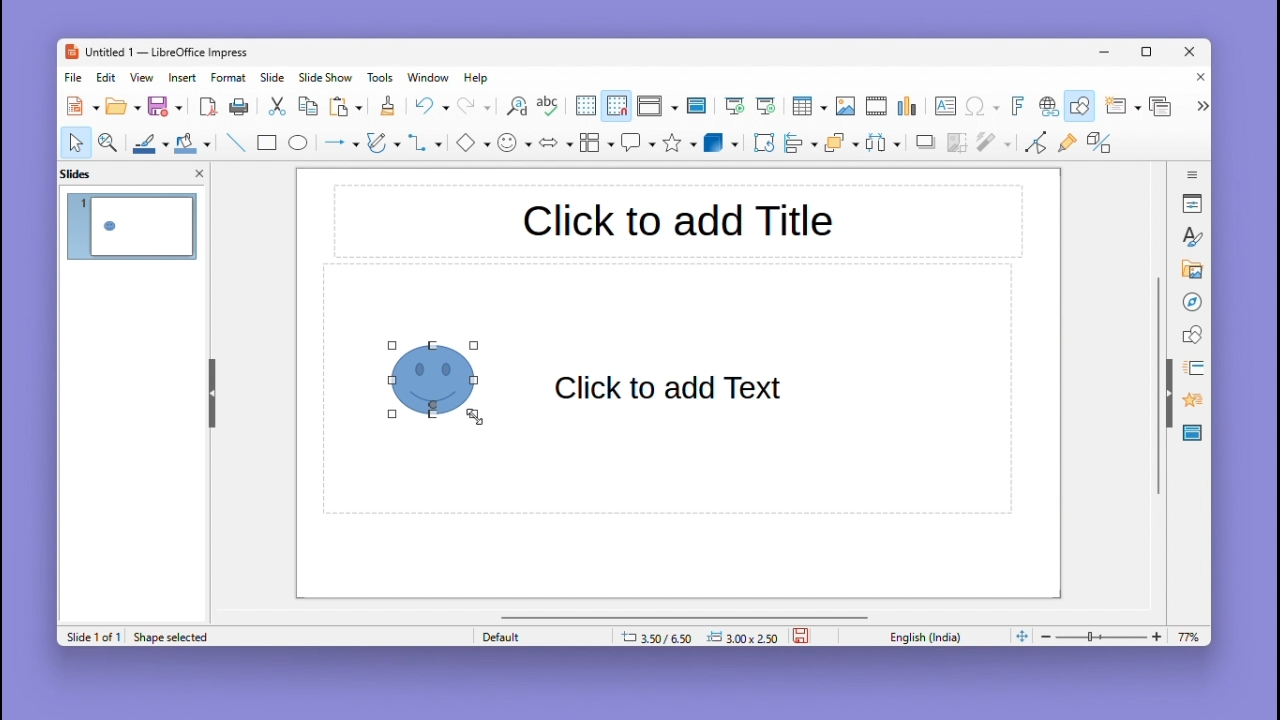  Describe the element at coordinates (699, 636) in the screenshot. I see `dimensions` at that location.